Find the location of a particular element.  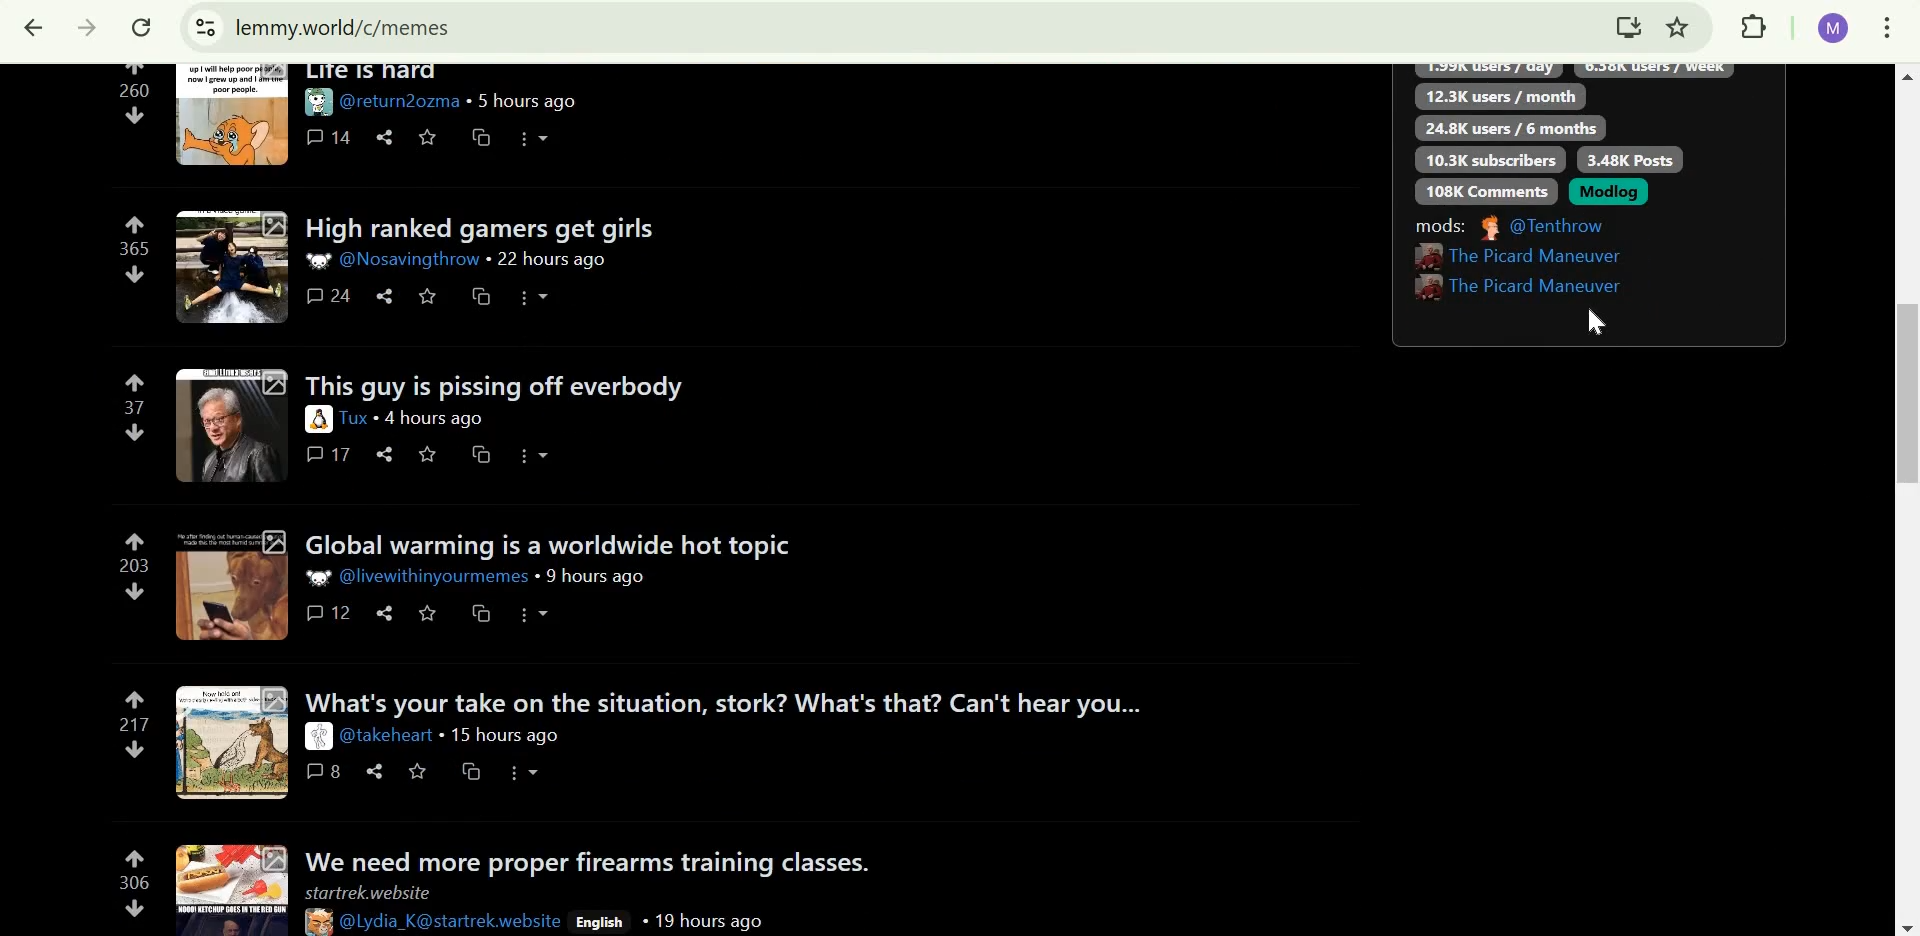

Click to go back, hold to see history is located at coordinates (33, 31).